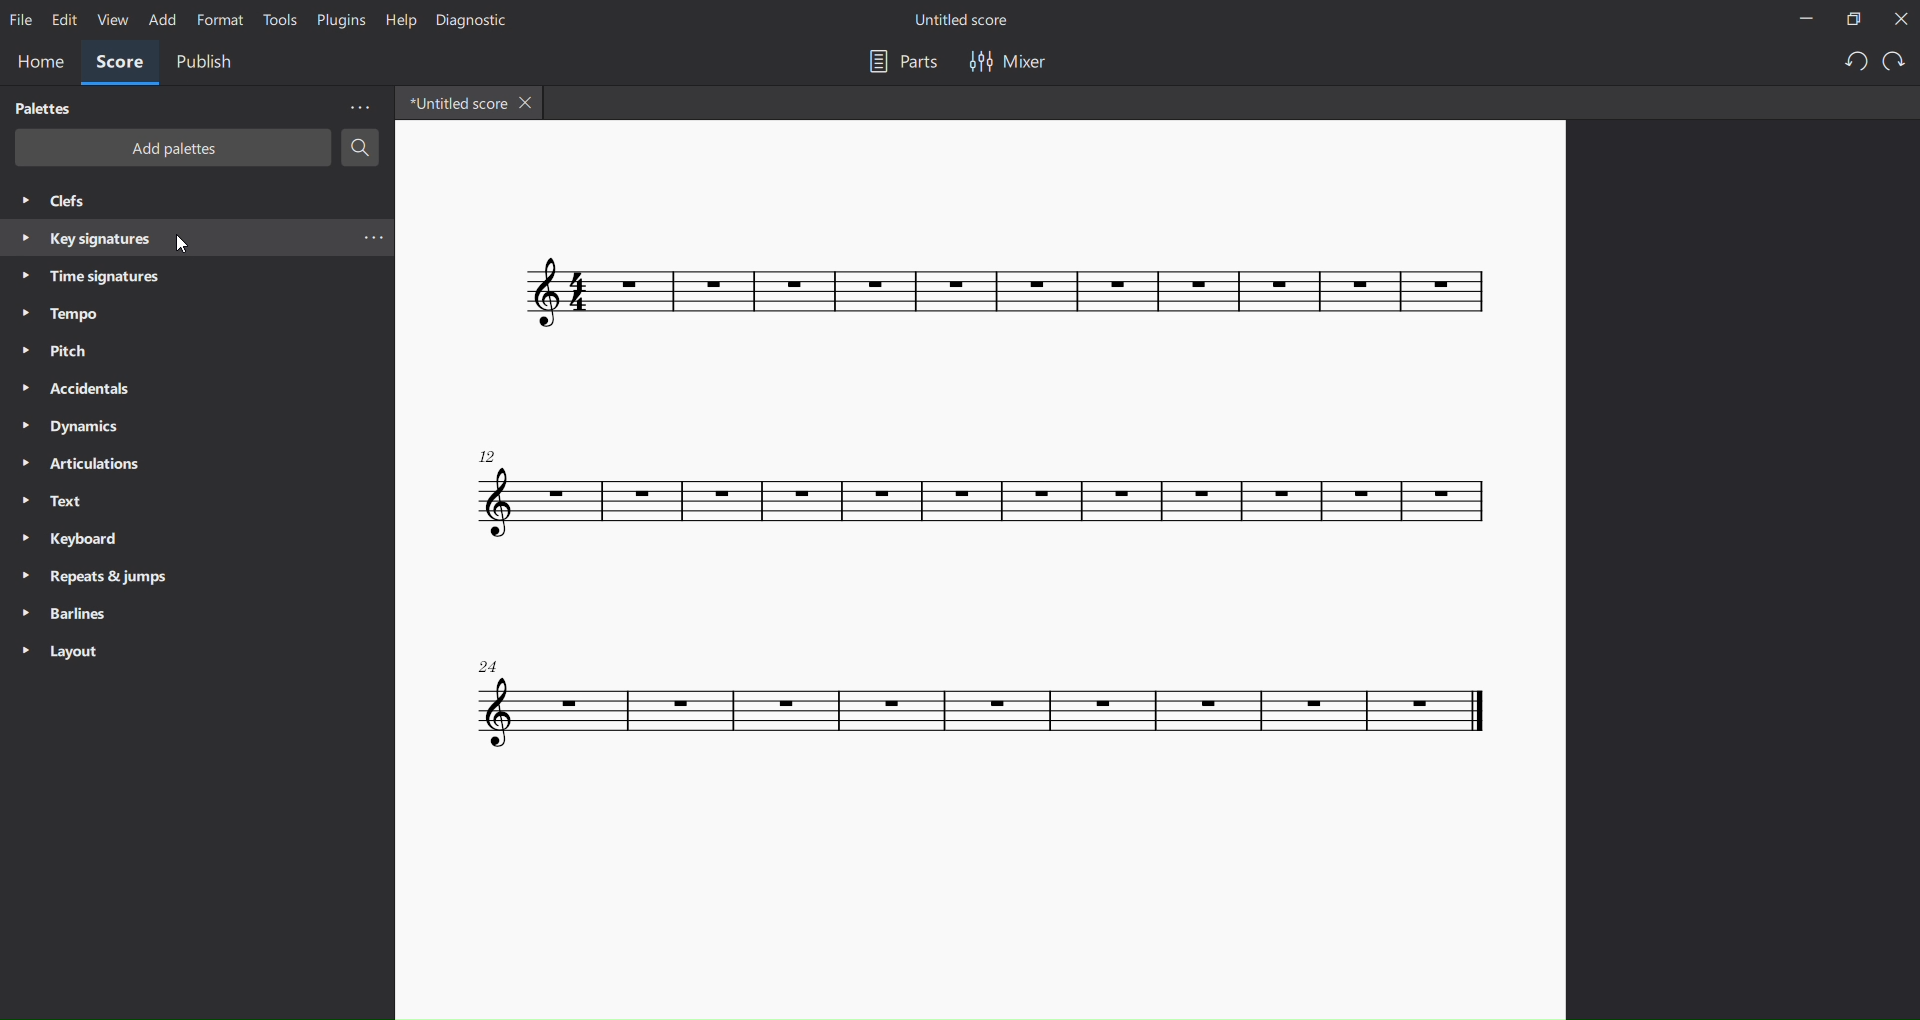 The image size is (1920, 1020). What do you see at coordinates (99, 576) in the screenshot?
I see `repeats and jumps` at bounding box center [99, 576].